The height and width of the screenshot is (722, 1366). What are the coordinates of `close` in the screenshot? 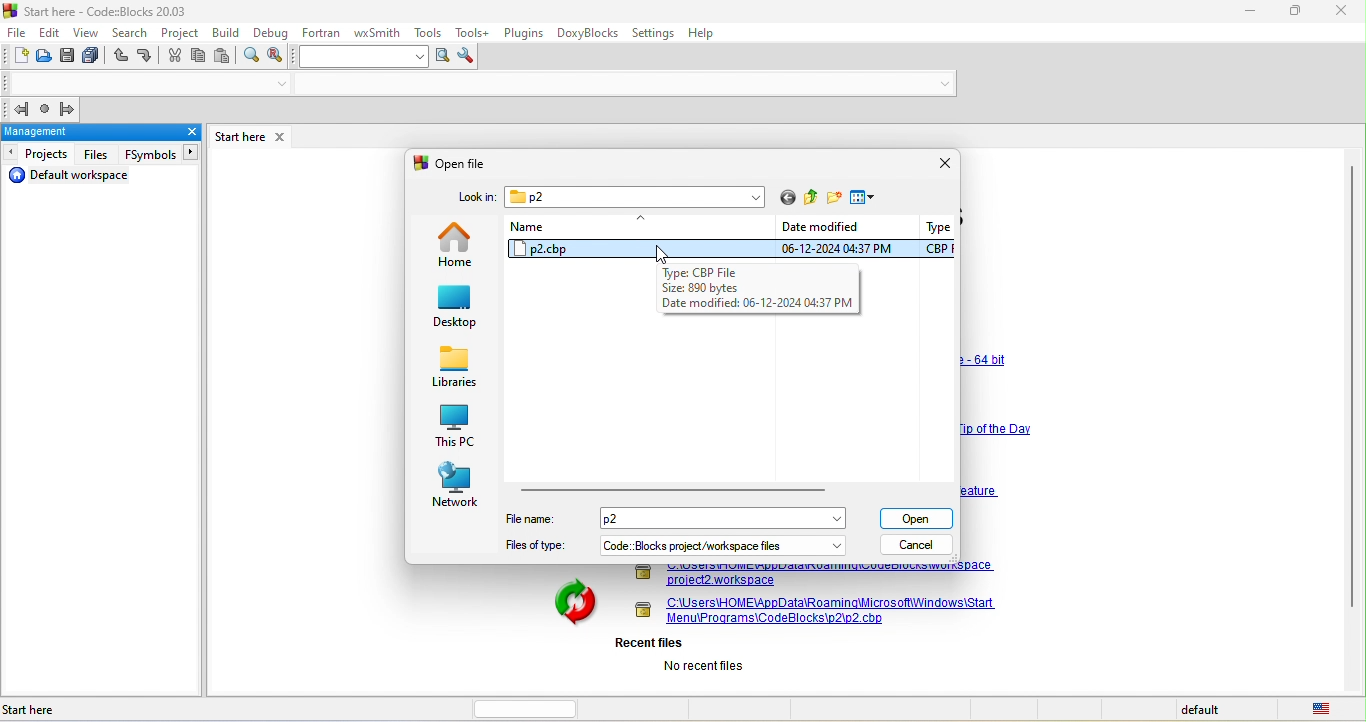 It's located at (279, 138).